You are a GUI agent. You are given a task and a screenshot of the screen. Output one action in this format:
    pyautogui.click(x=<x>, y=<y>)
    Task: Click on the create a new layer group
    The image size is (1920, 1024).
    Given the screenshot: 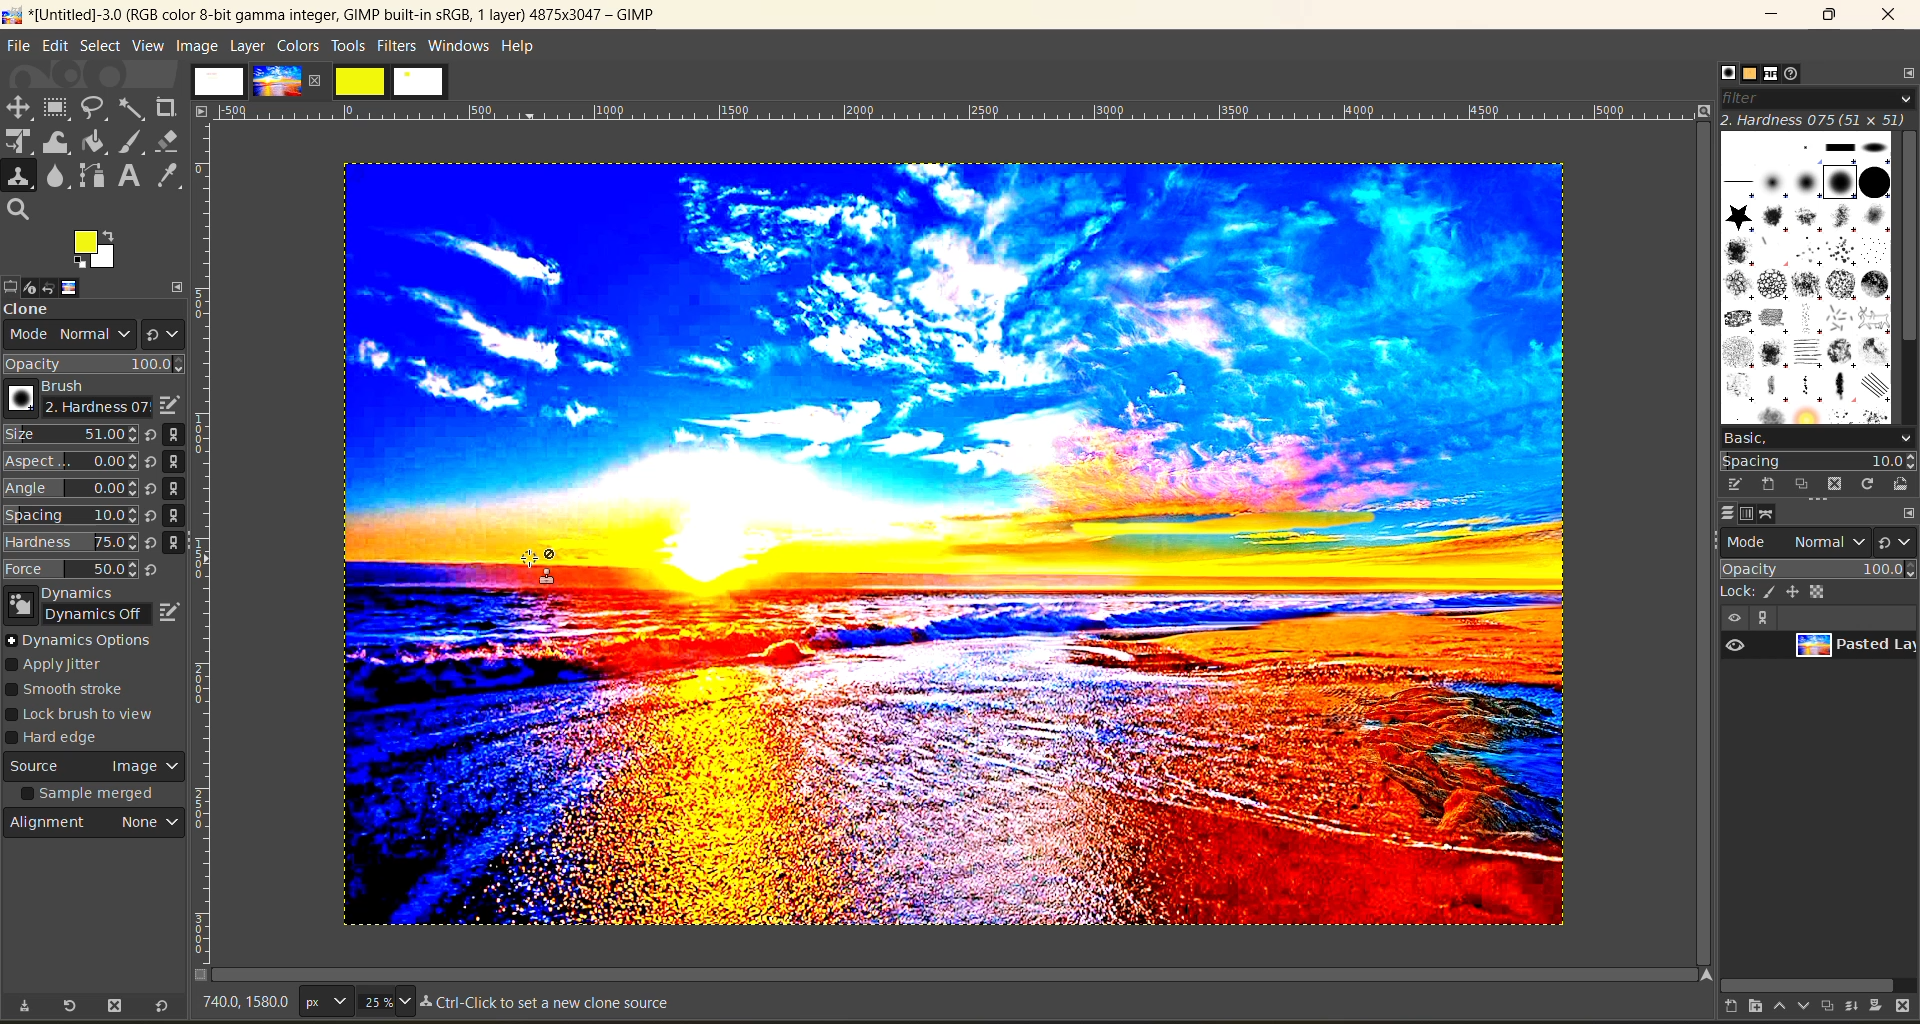 What is the action you would take?
    pyautogui.click(x=1745, y=1007)
    